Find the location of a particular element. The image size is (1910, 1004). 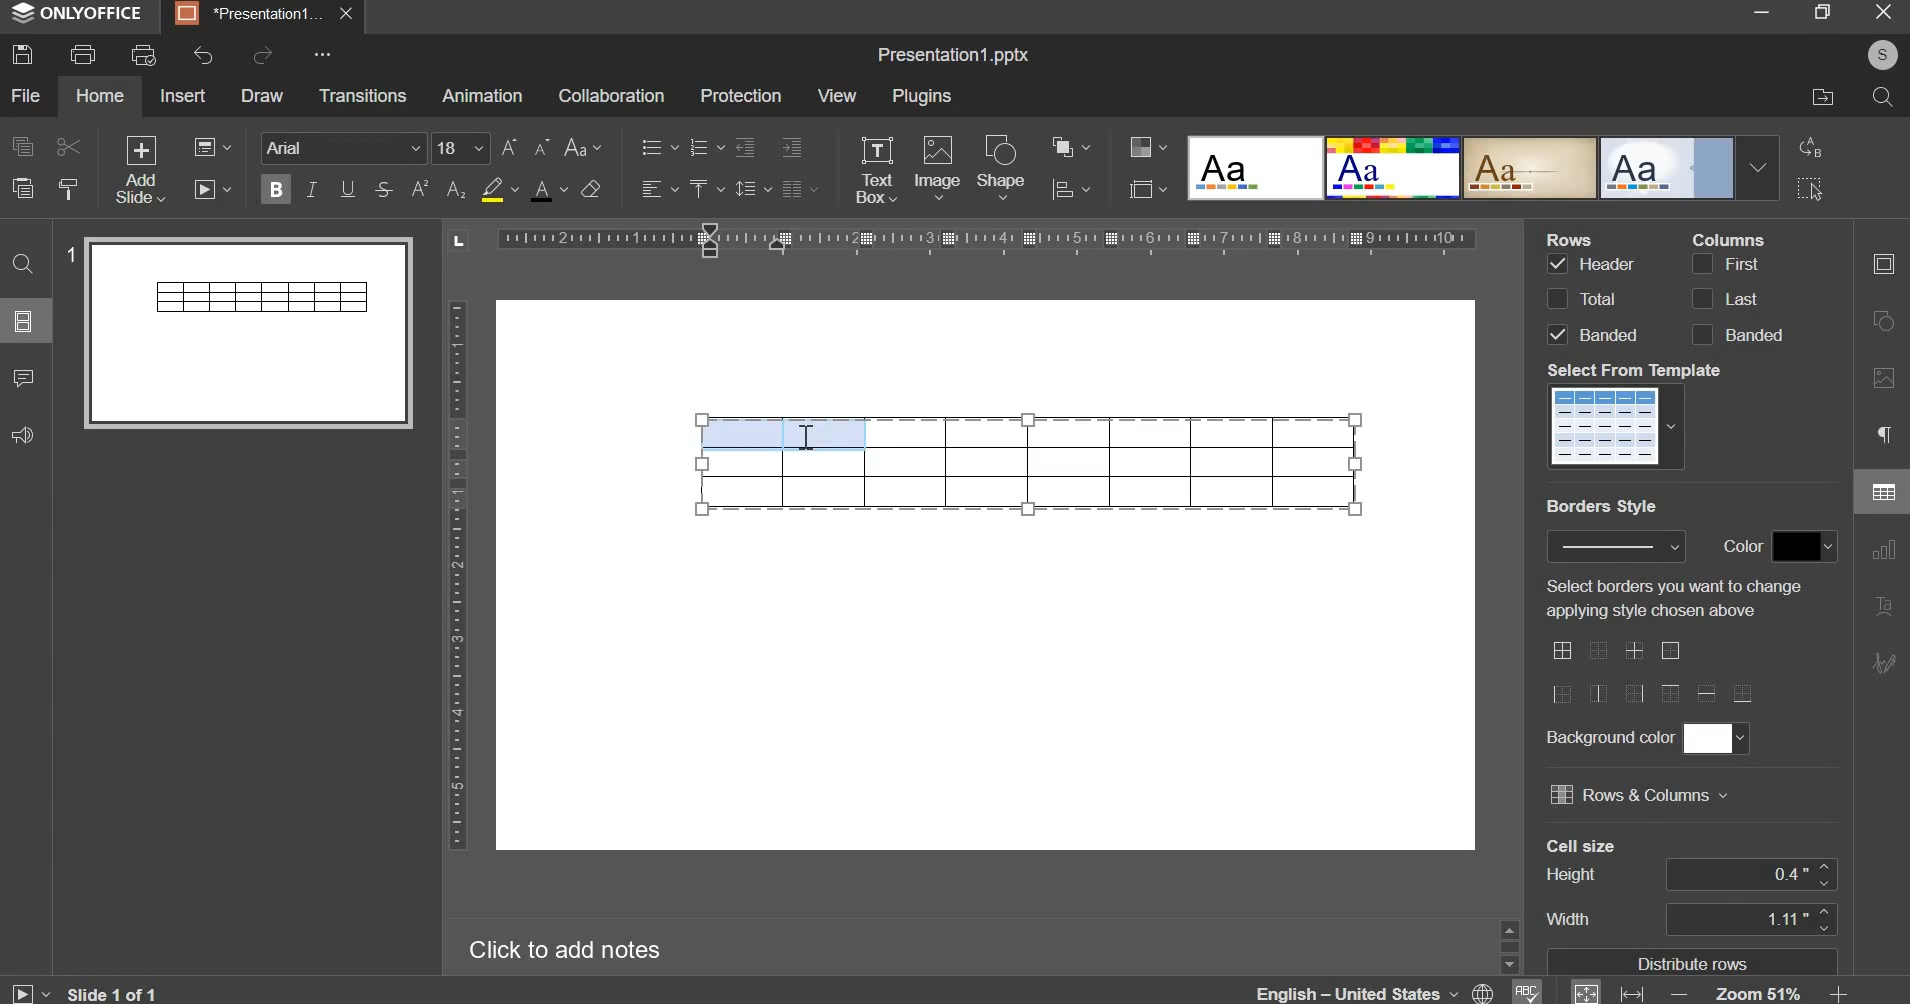

bold is located at coordinates (276, 186).